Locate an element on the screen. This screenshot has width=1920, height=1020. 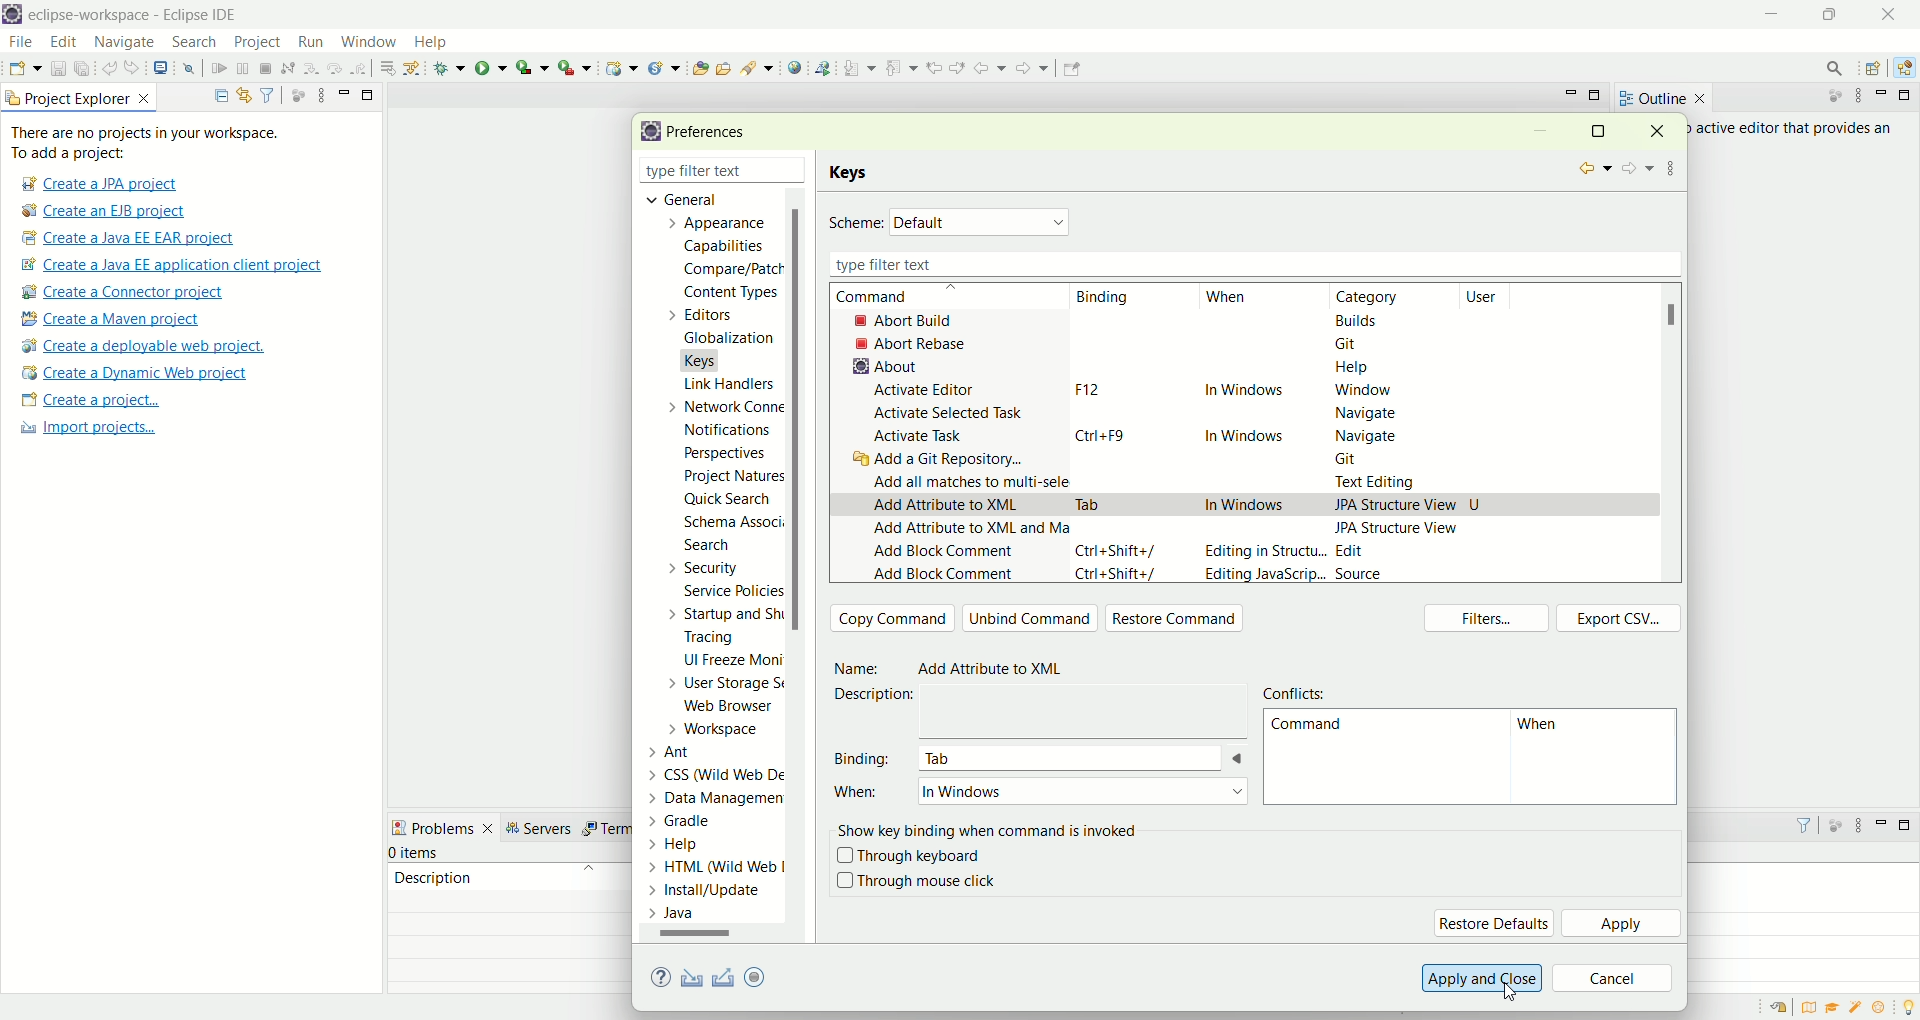
cancel is located at coordinates (1613, 980).